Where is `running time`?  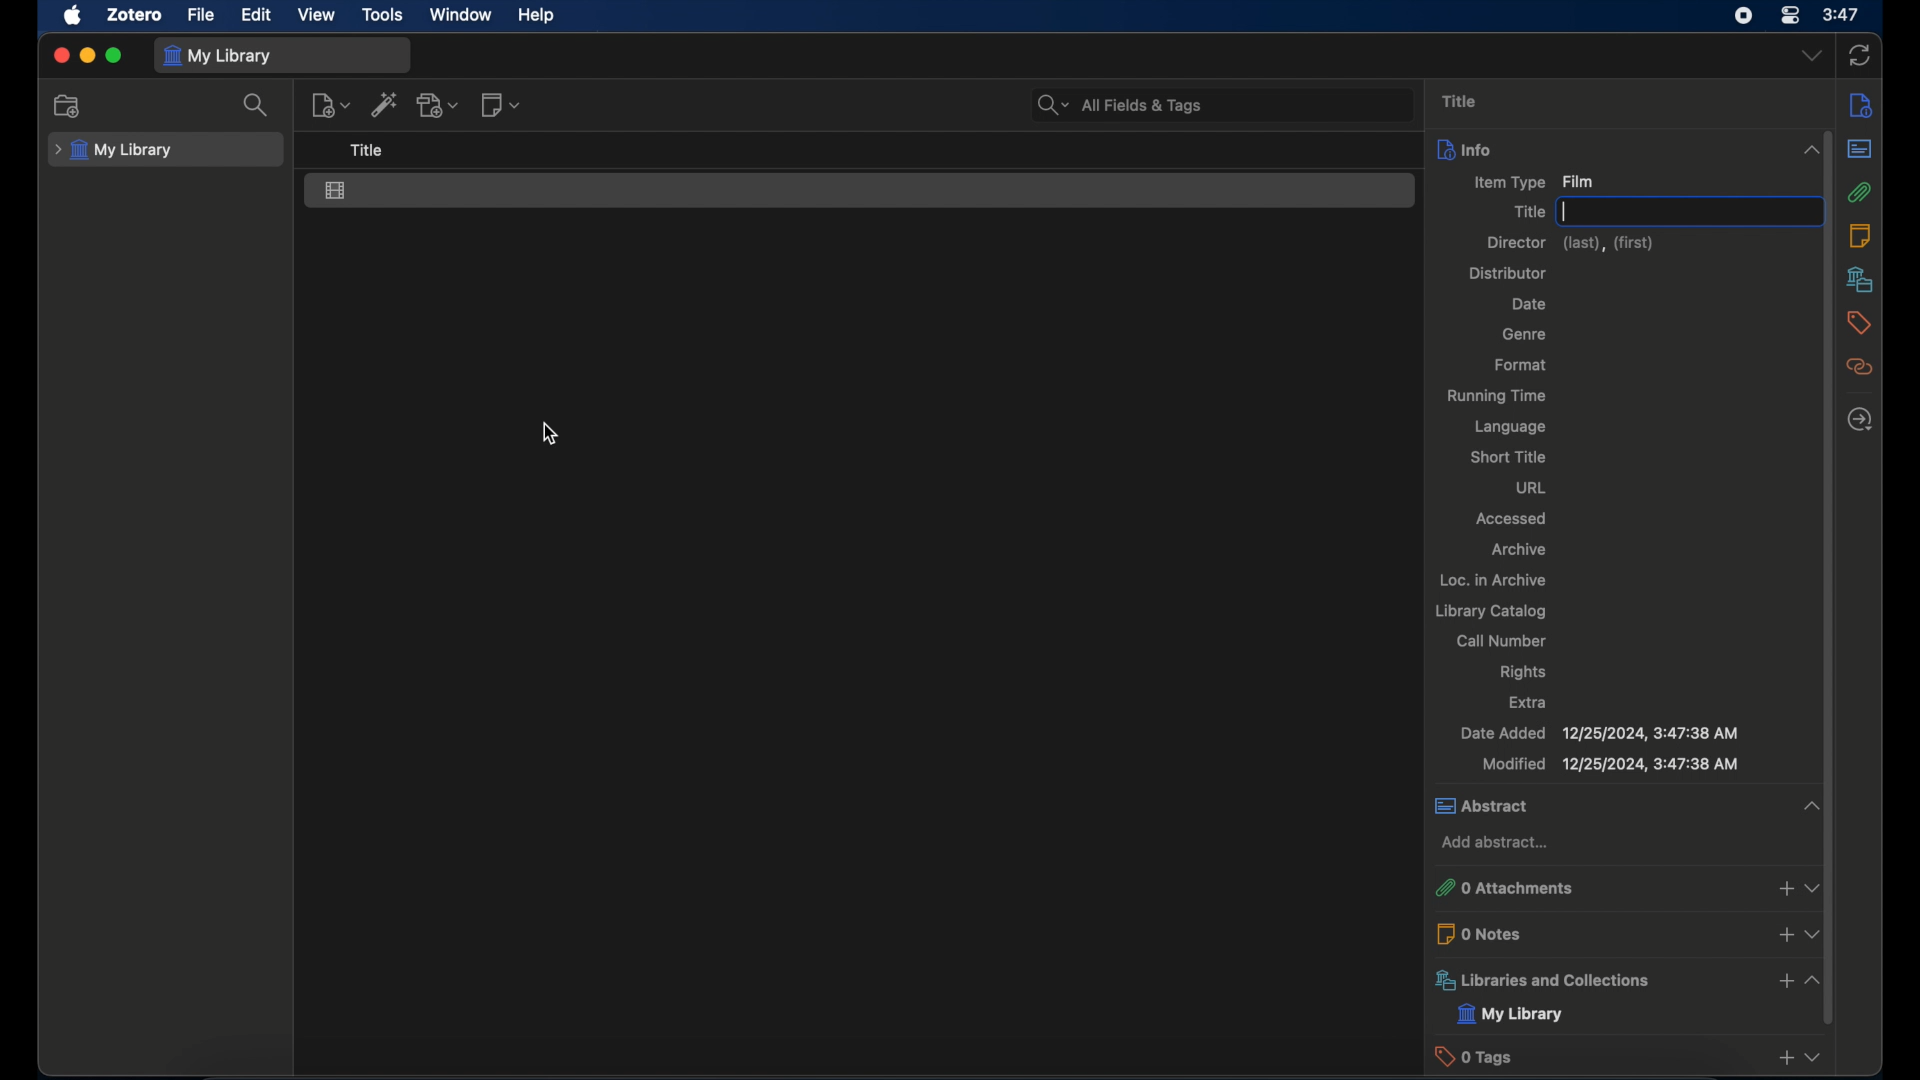
running time is located at coordinates (1498, 396).